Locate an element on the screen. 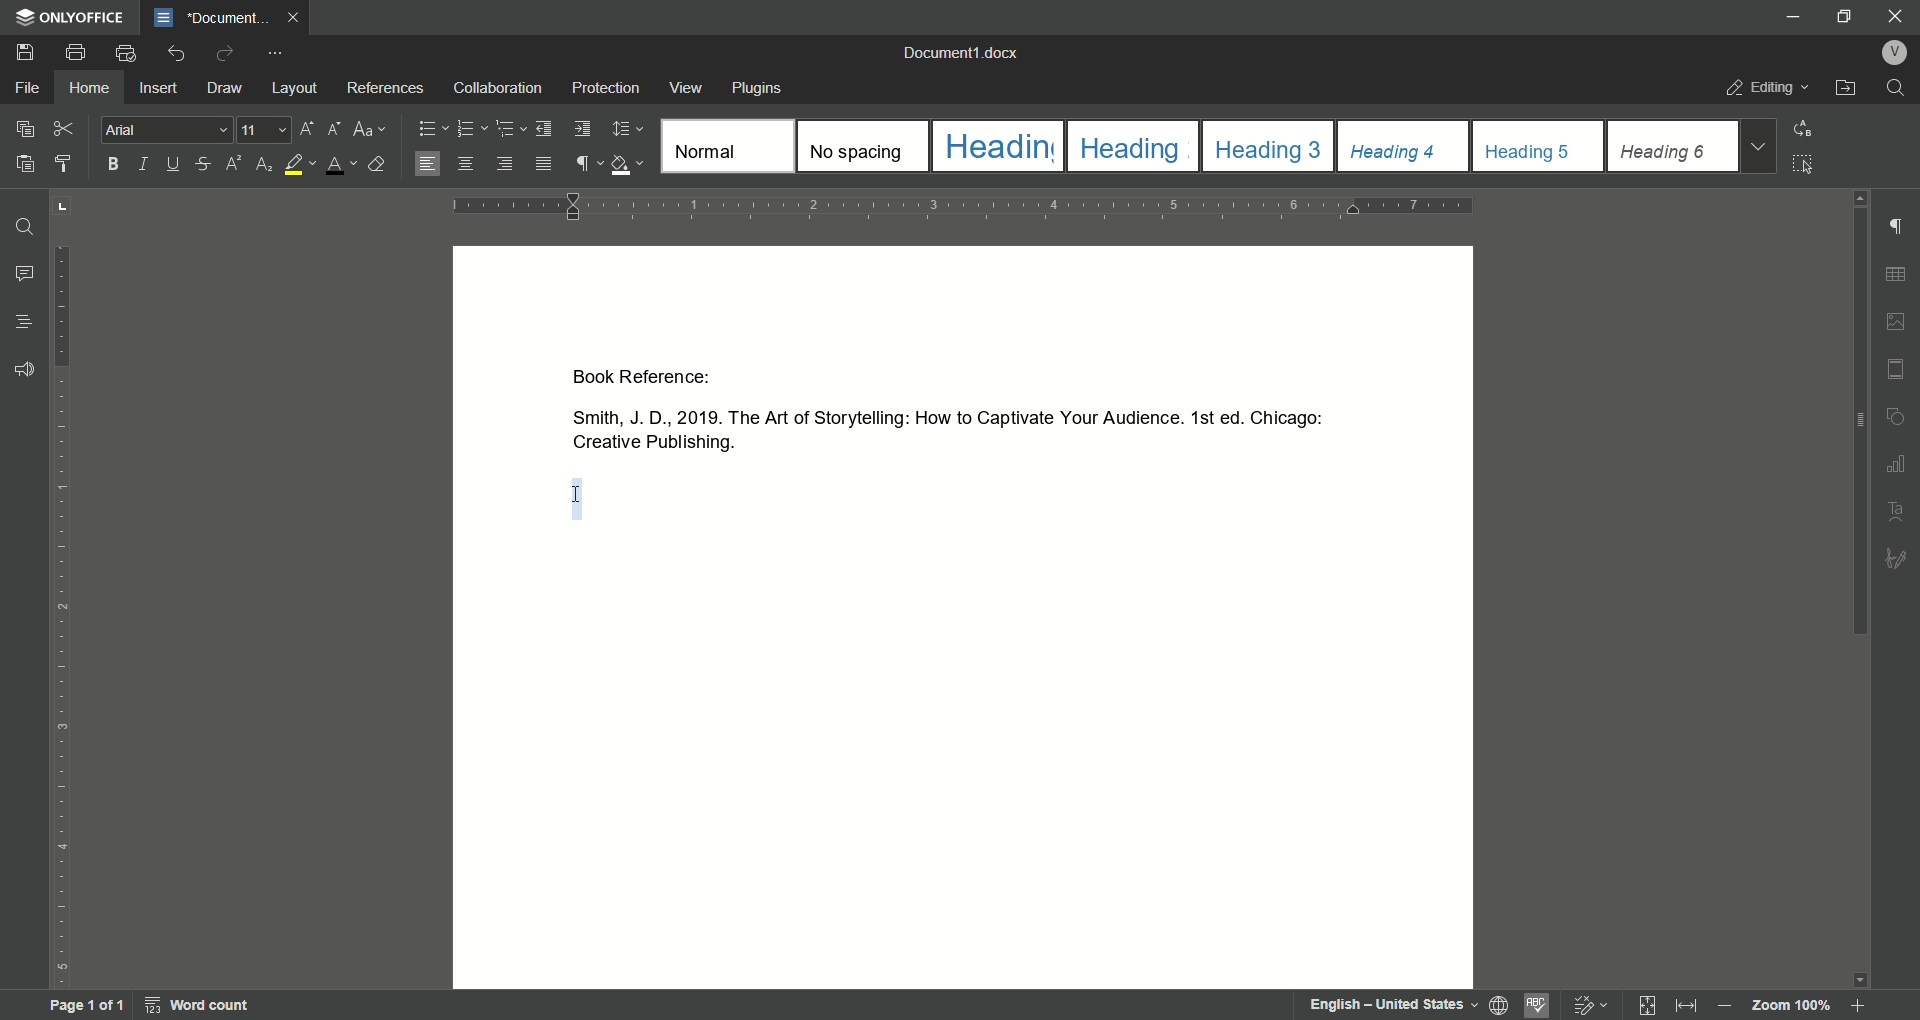 Image resolution: width=1920 pixels, height=1020 pixels. more is located at coordinates (276, 54).